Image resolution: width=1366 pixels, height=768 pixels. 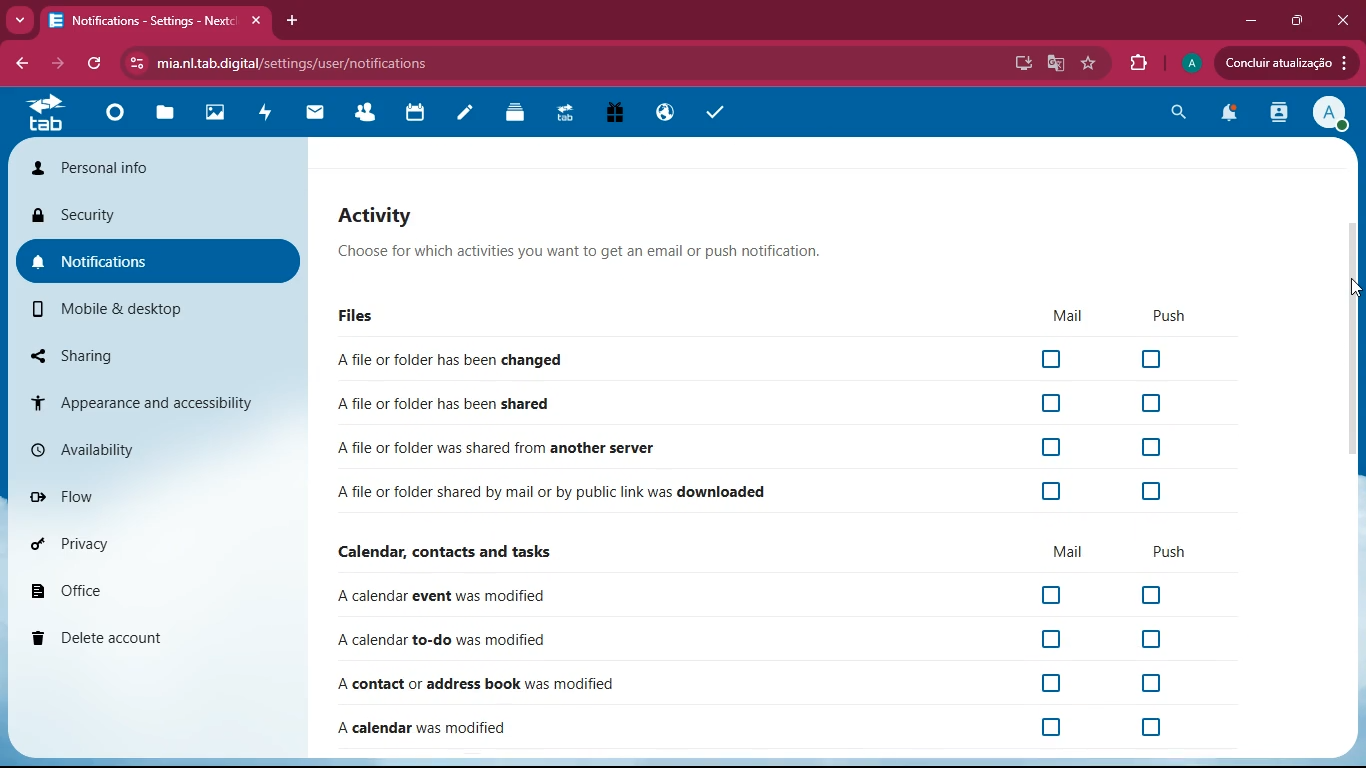 What do you see at coordinates (1132, 684) in the screenshot?
I see `off` at bounding box center [1132, 684].